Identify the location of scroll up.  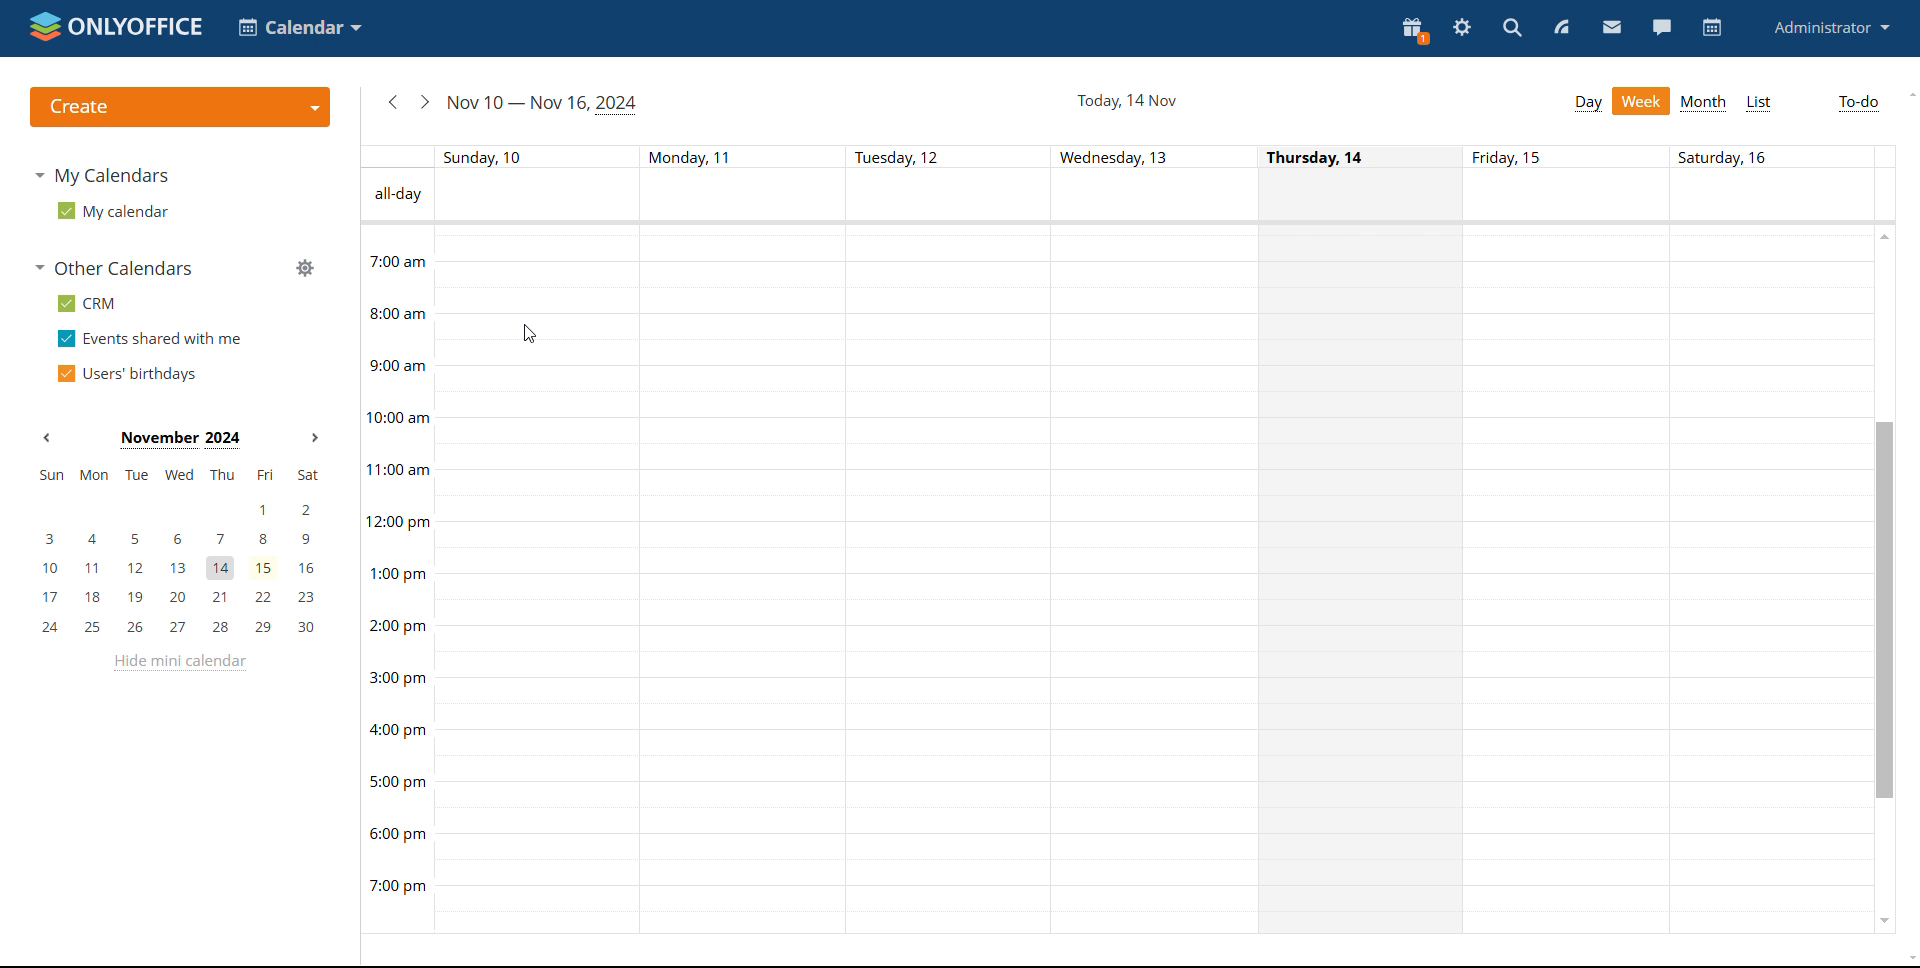
(1883, 237).